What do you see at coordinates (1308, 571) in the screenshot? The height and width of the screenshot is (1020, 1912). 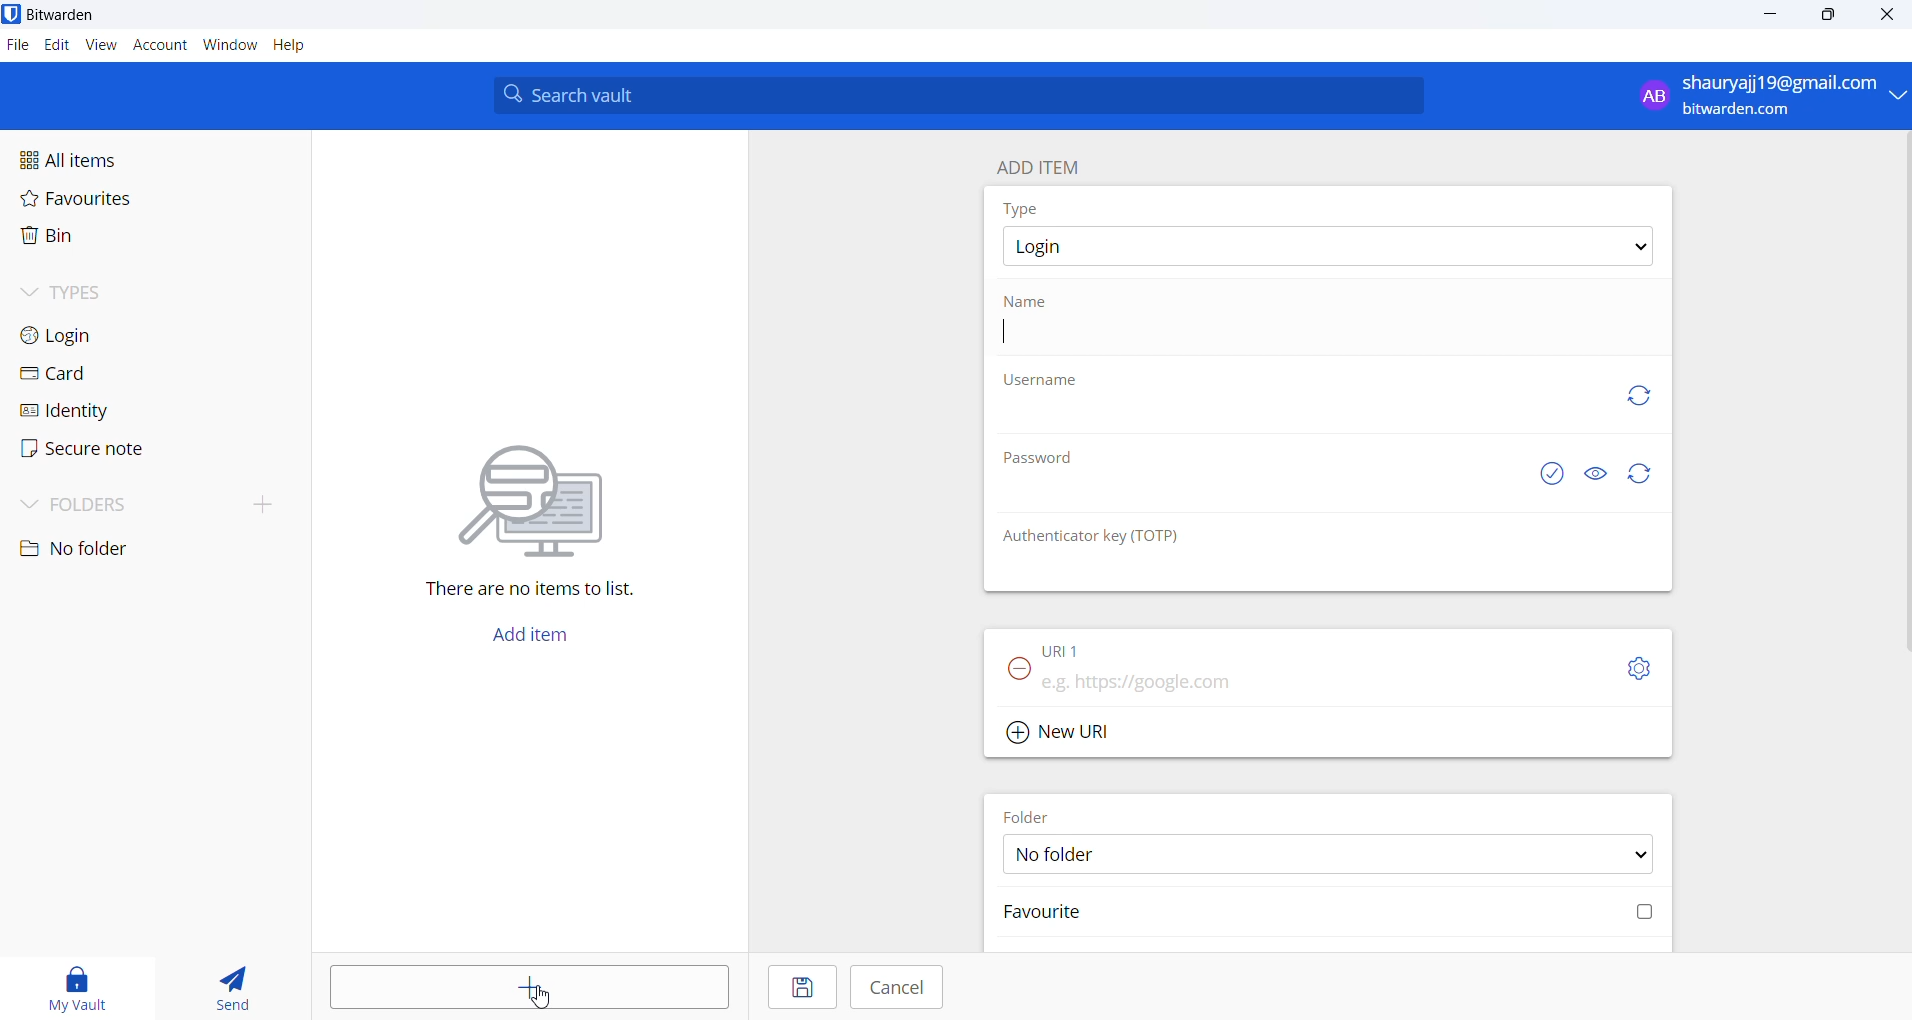 I see `OTP text box` at bounding box center [1308, 571].